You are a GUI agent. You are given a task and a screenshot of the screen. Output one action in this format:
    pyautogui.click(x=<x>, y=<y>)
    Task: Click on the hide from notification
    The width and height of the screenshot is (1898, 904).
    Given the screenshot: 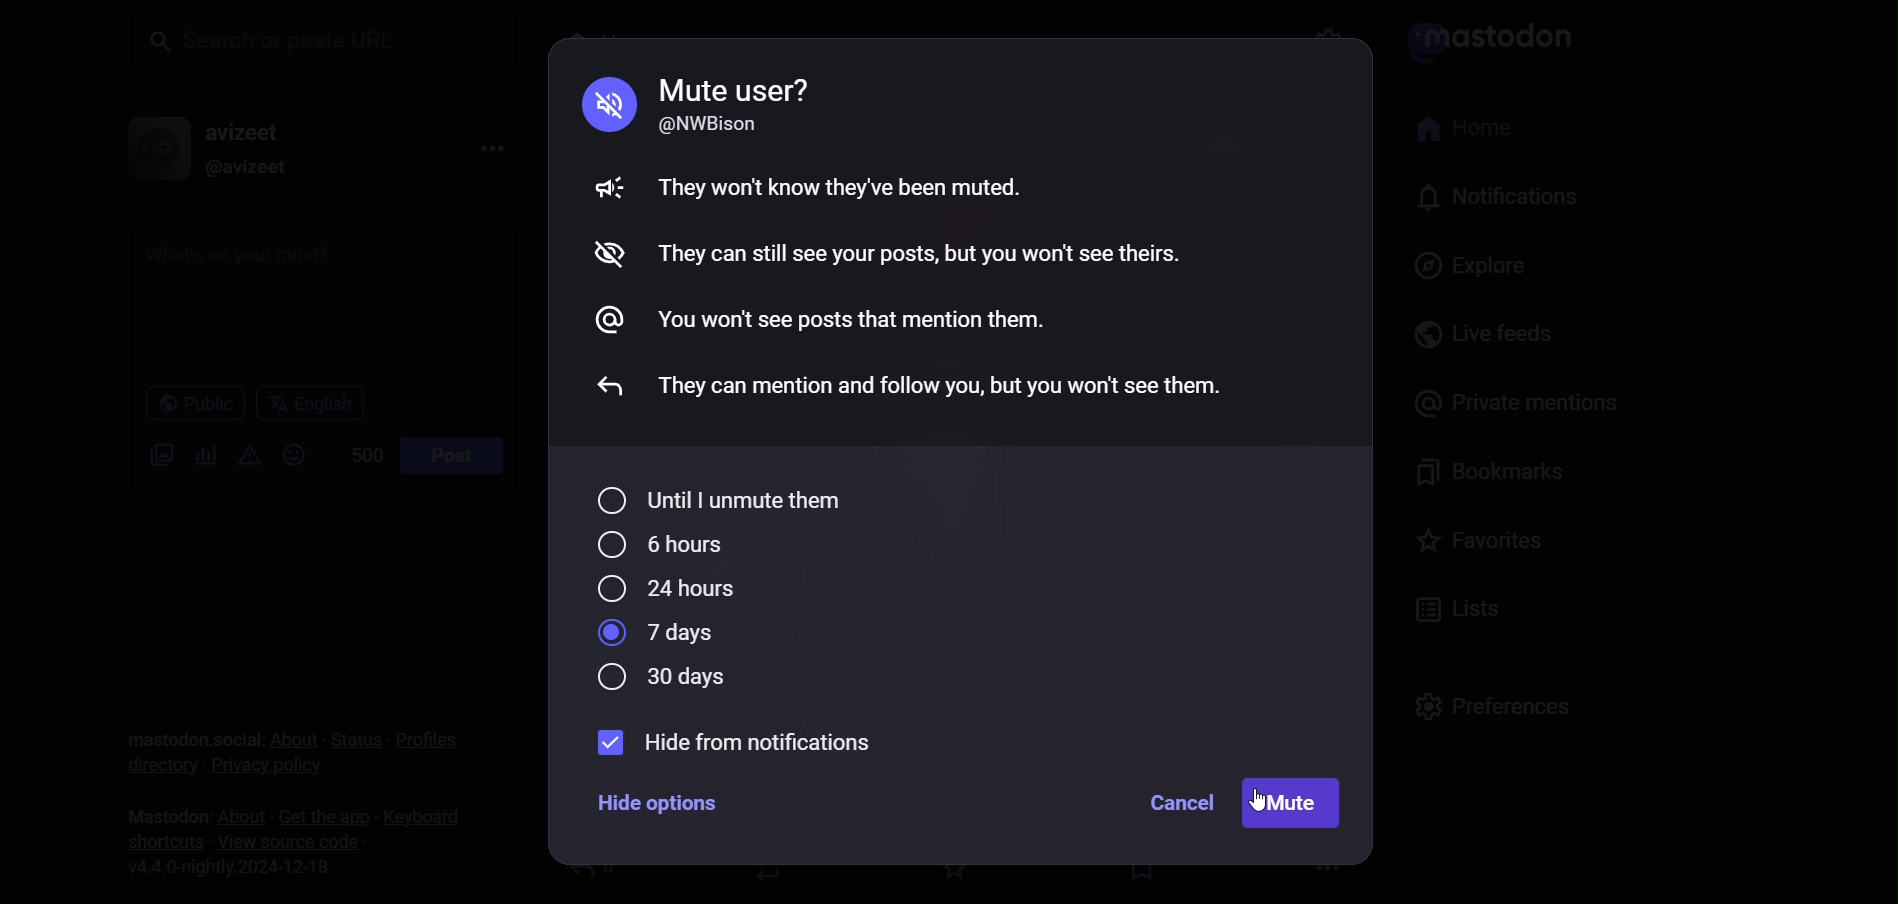 What is the action you would take?
    pyautogui.click(x=741, y=747)
    